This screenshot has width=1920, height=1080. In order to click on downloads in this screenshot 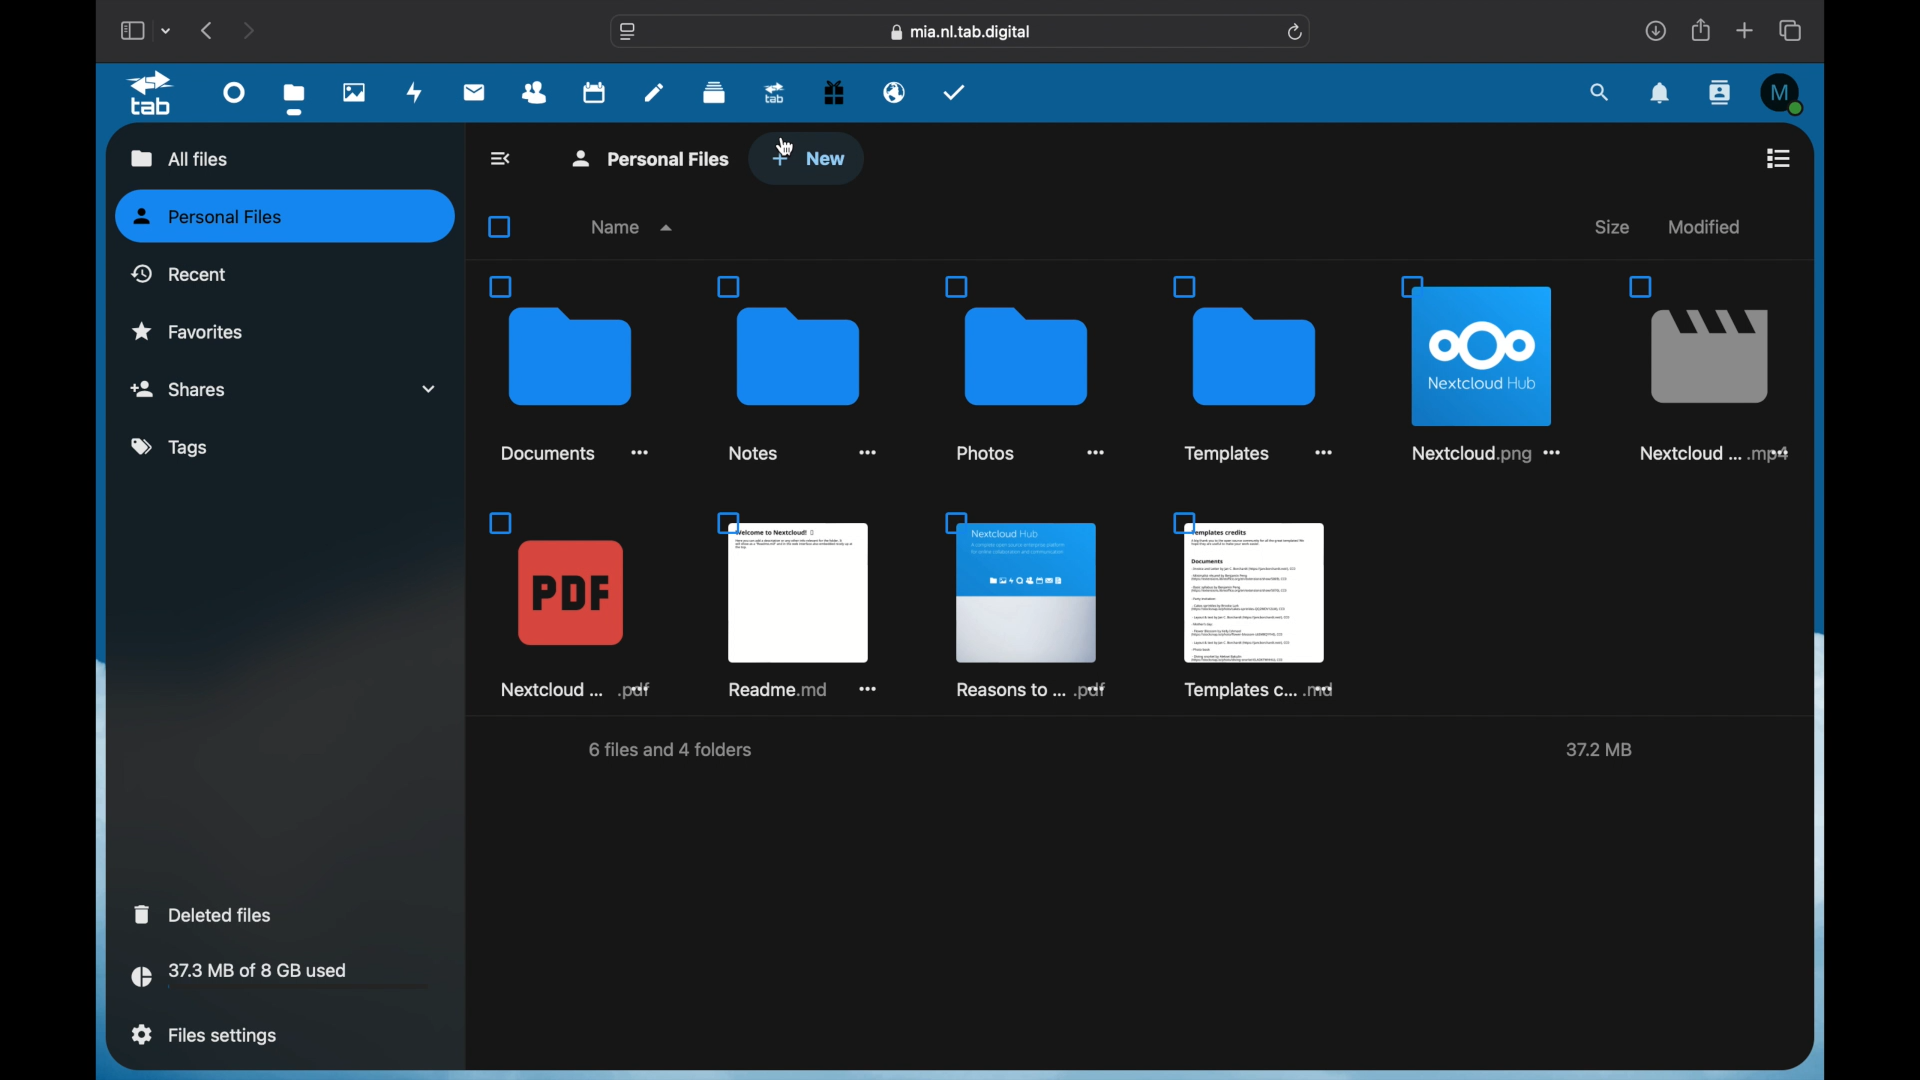, I will do `click(1655, 30)`.